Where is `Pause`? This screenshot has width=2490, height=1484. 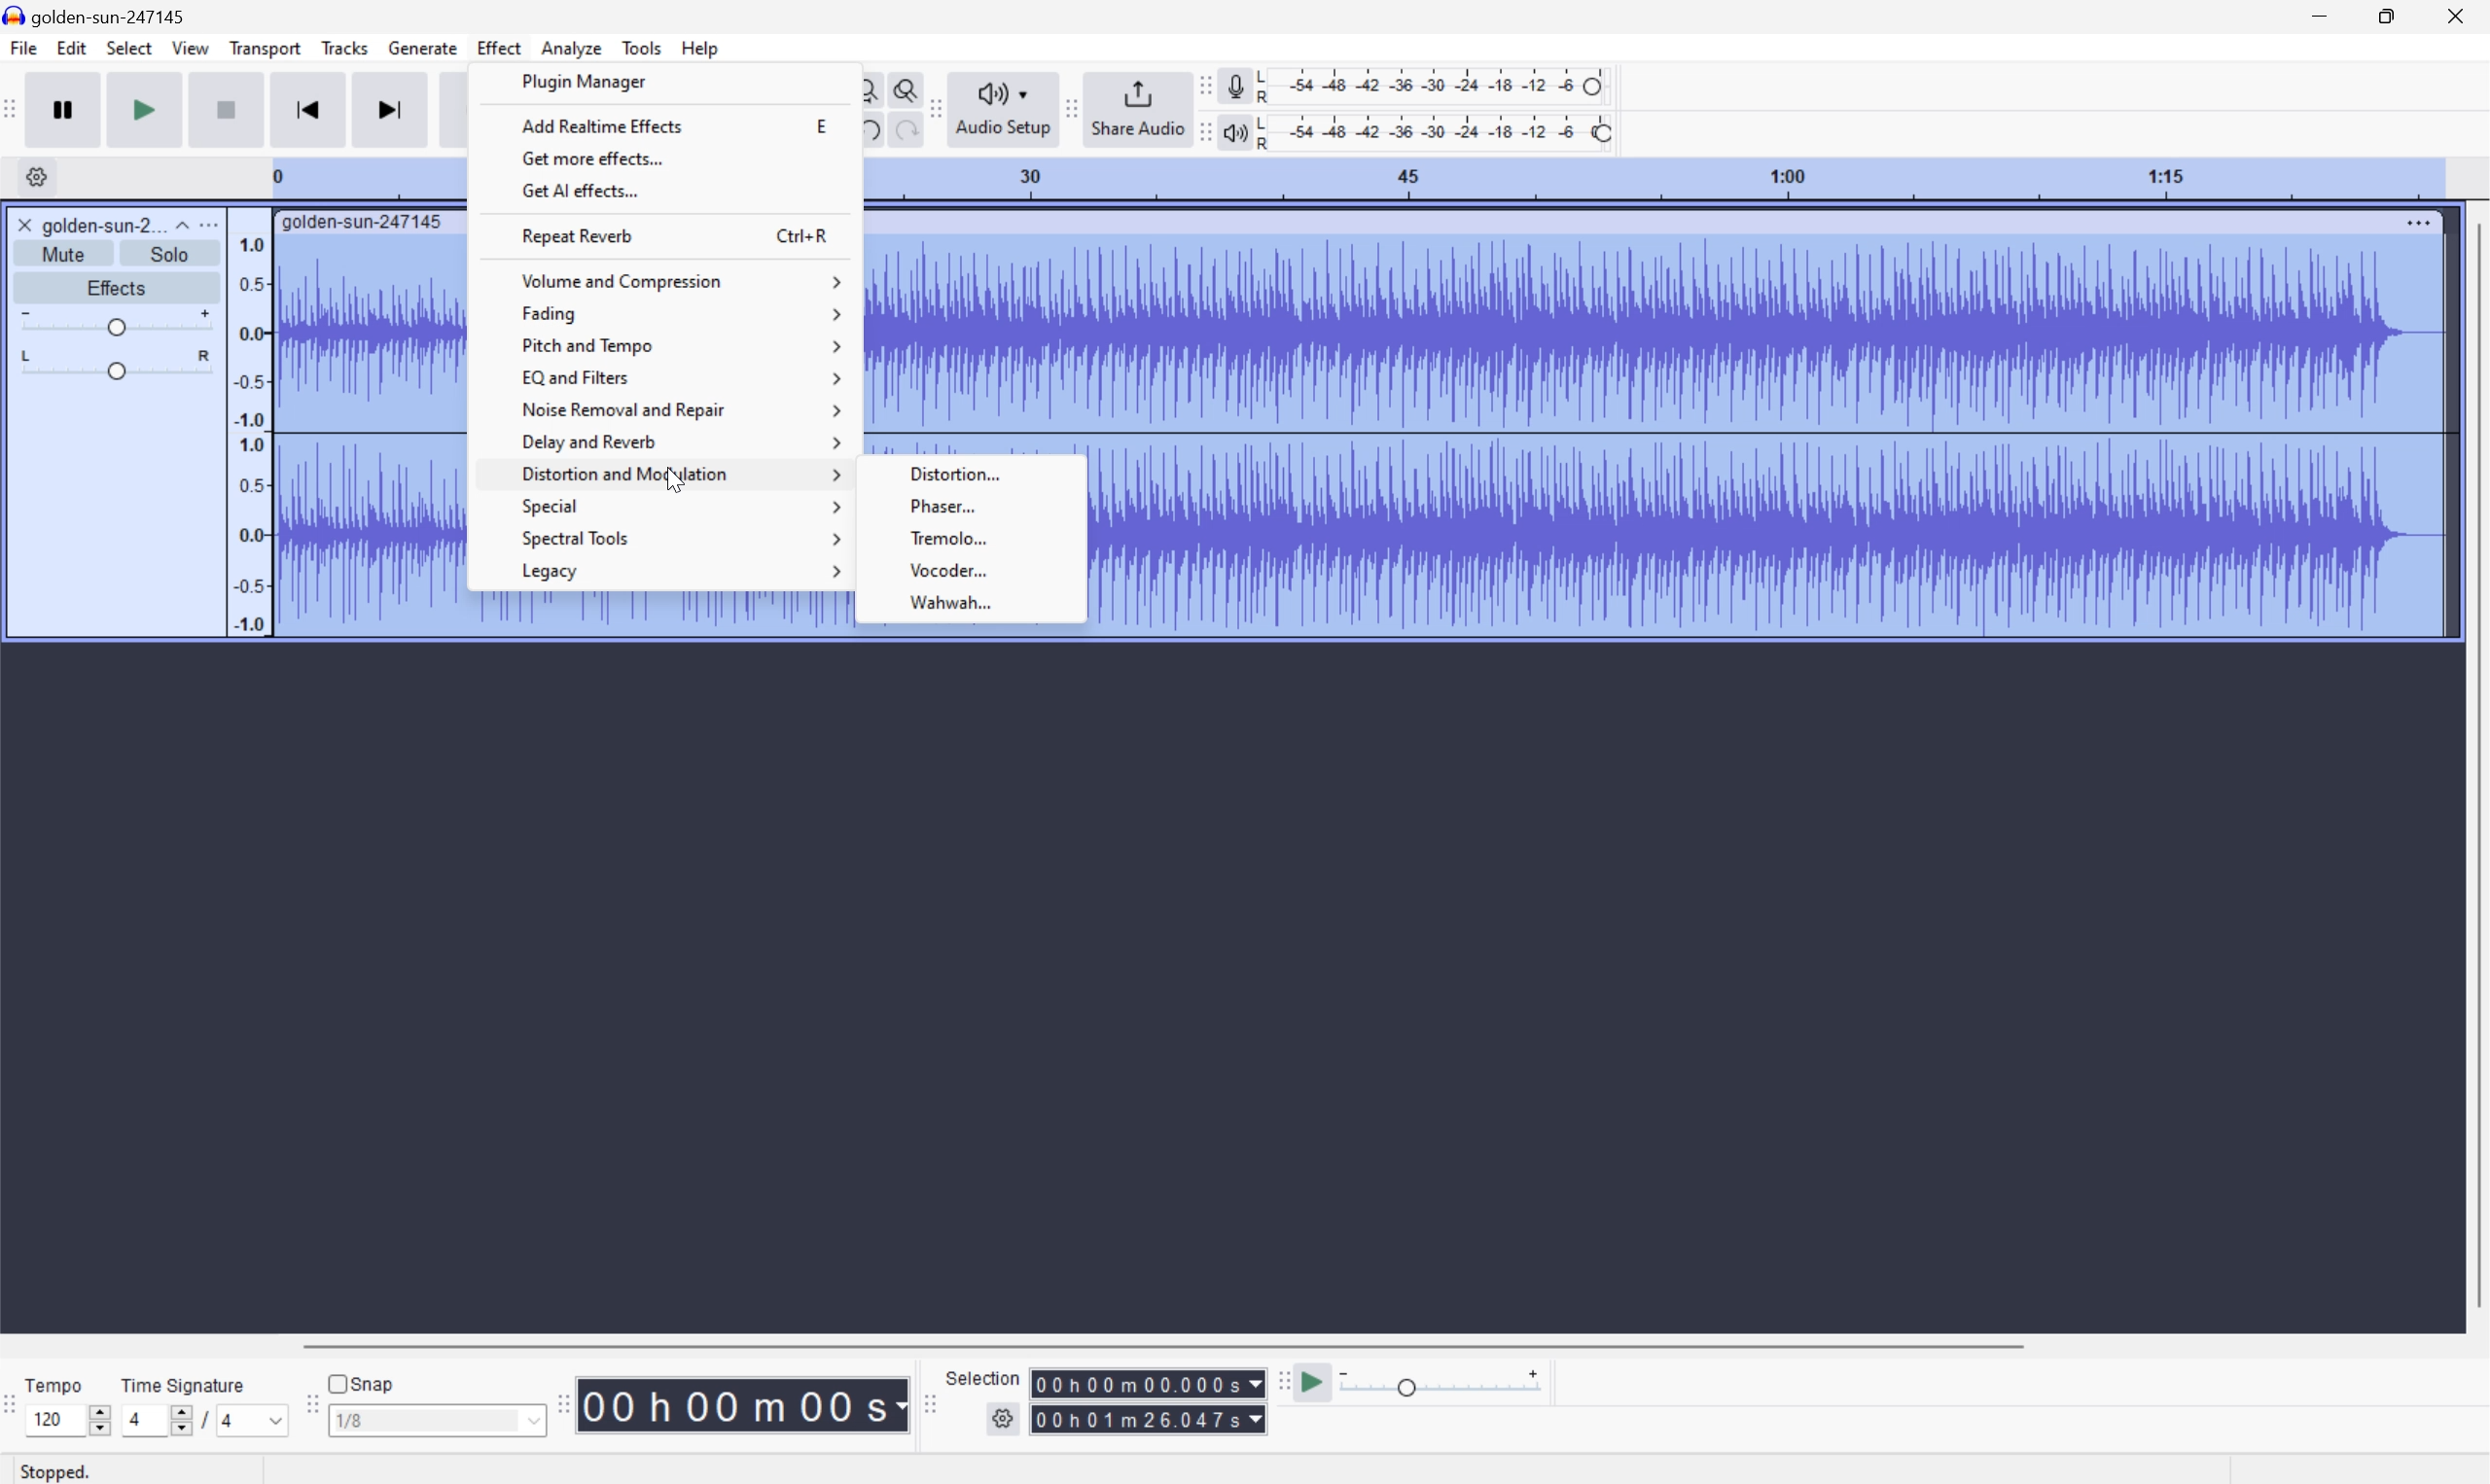 Pause is located at coordinates (67, 108).